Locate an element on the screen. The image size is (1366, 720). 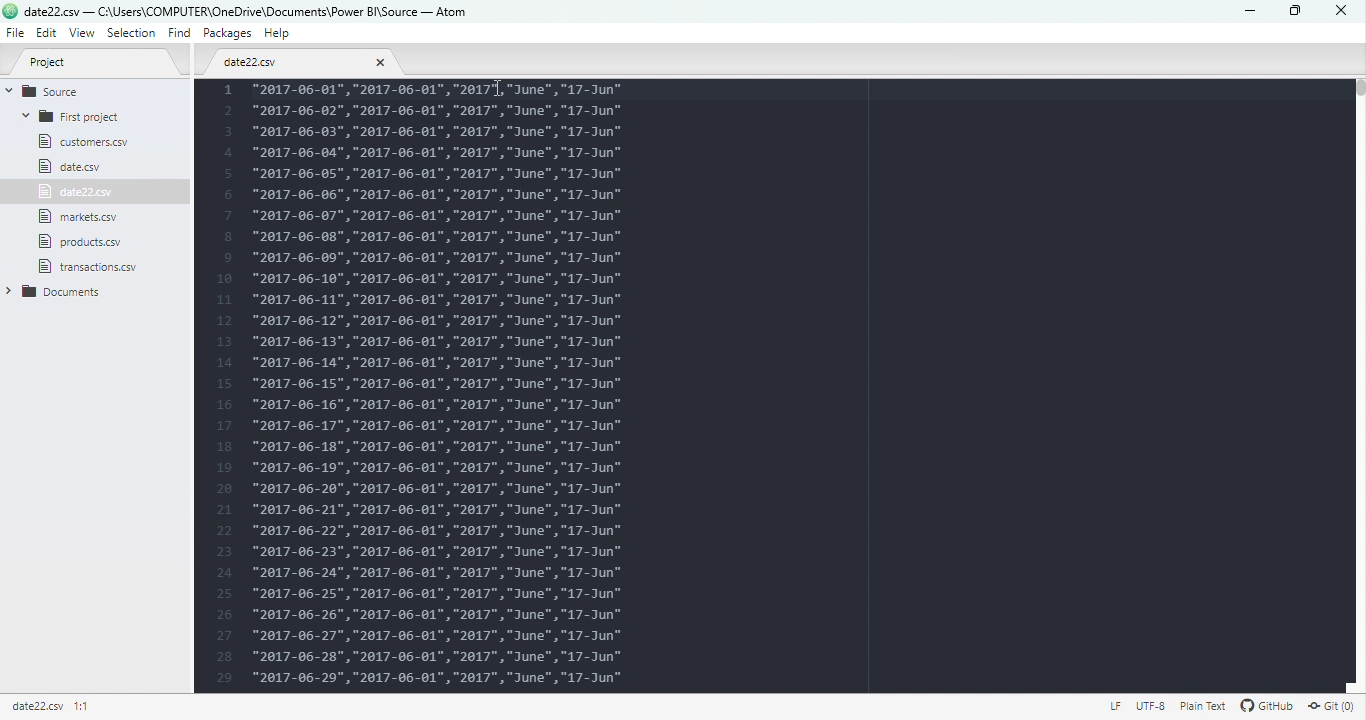
Selection is located at coordinates (133, 34).